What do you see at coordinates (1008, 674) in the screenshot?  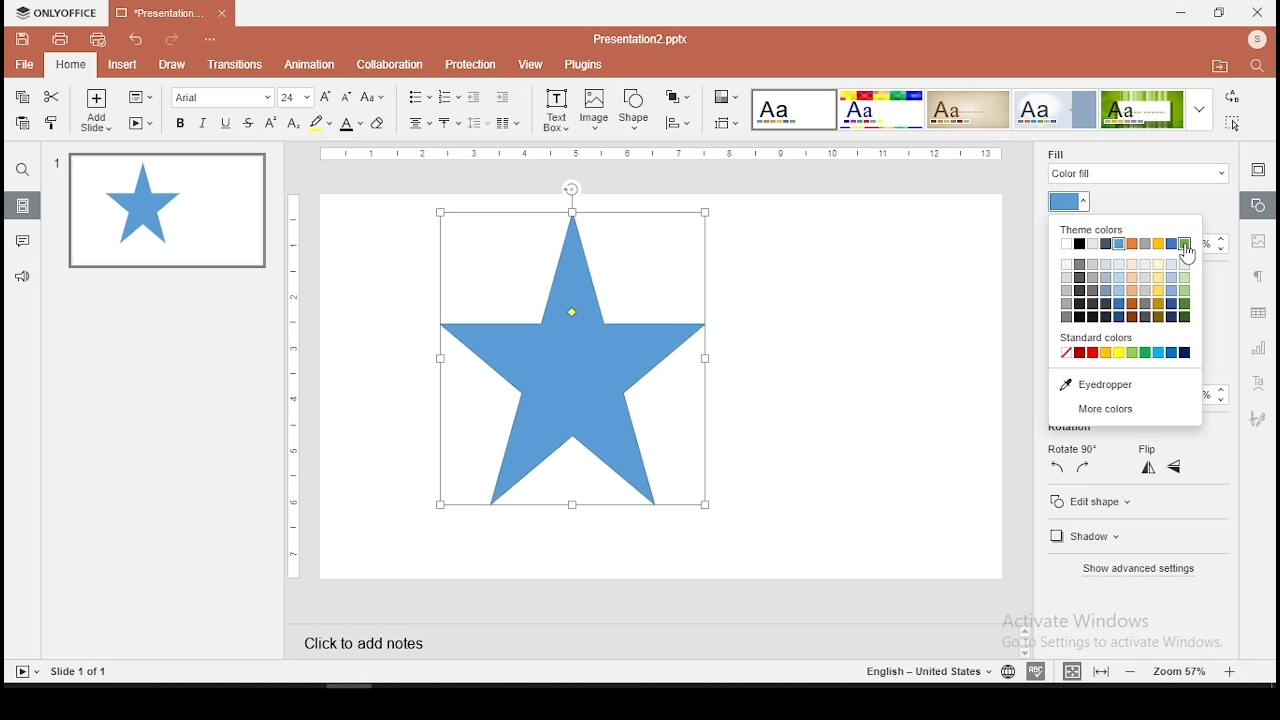 I see `language` at bounding box center [1008, 674].